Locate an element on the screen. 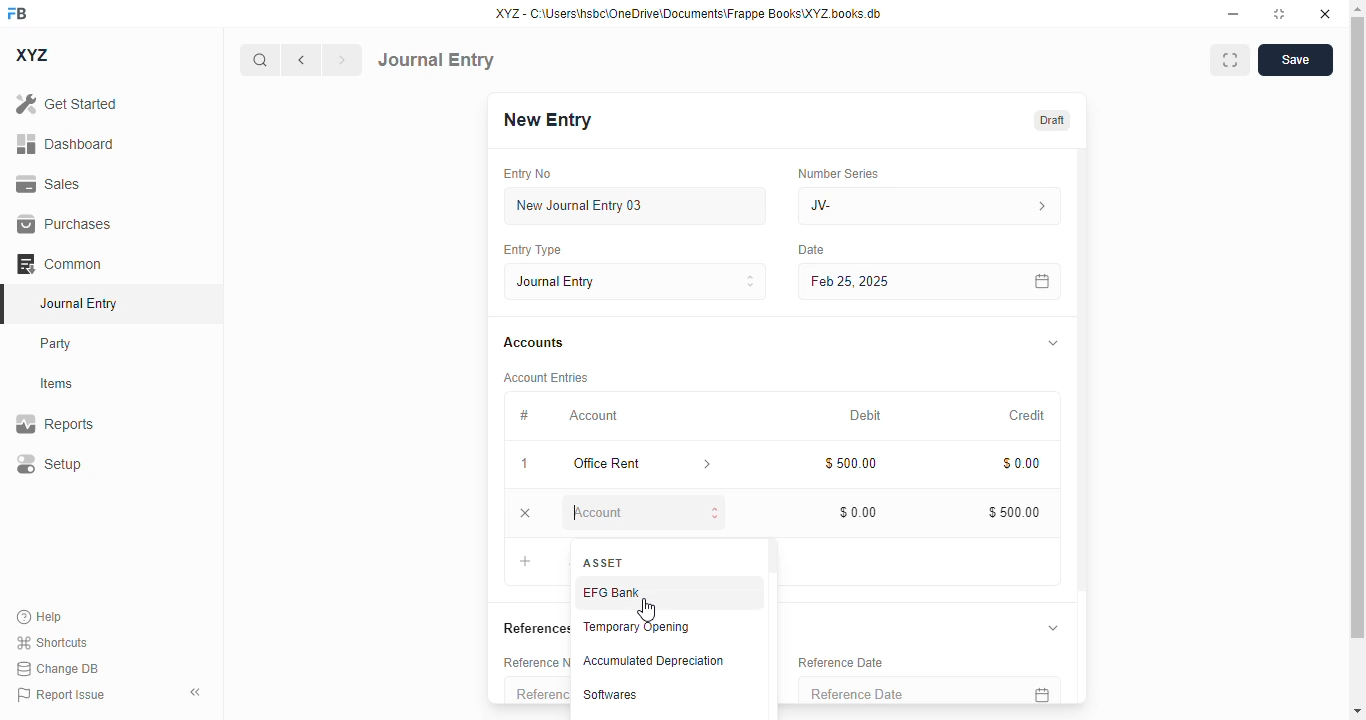  add is located at coordinates (527, 560).